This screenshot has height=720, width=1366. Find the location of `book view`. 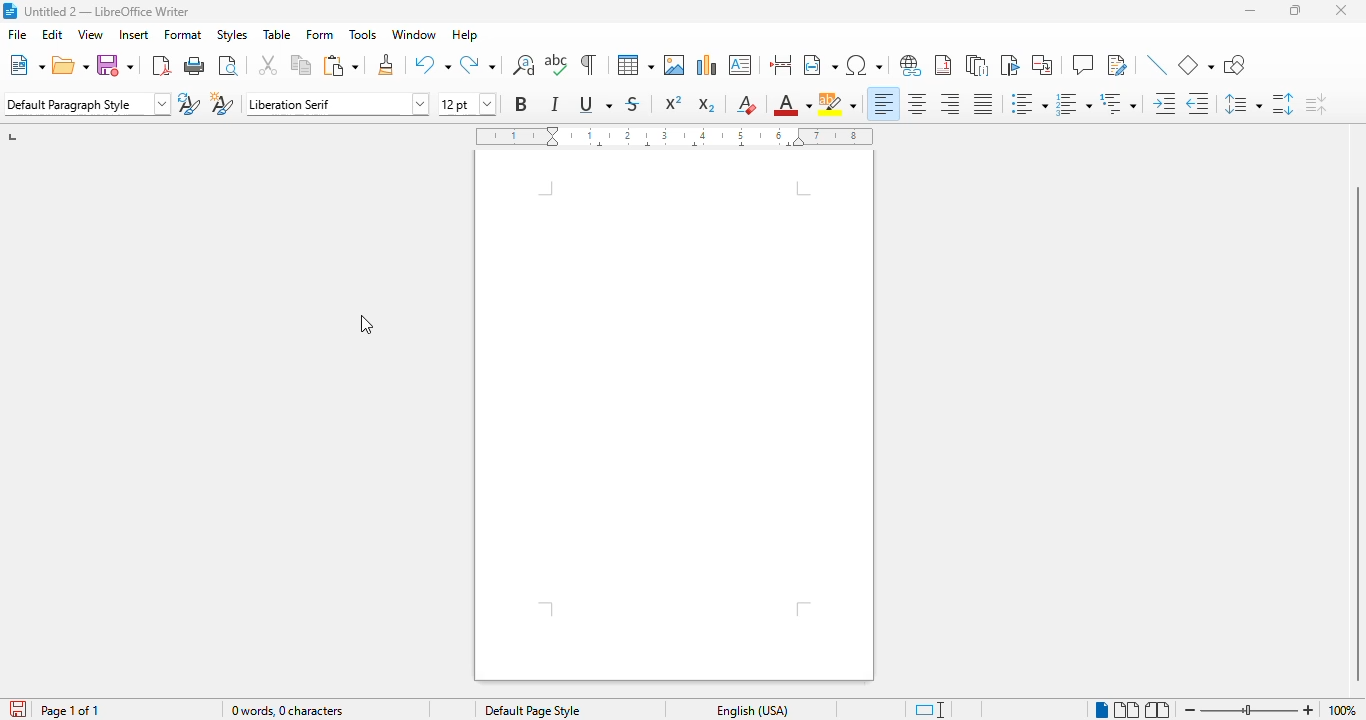

book view is located at coordinates (1156, 710).